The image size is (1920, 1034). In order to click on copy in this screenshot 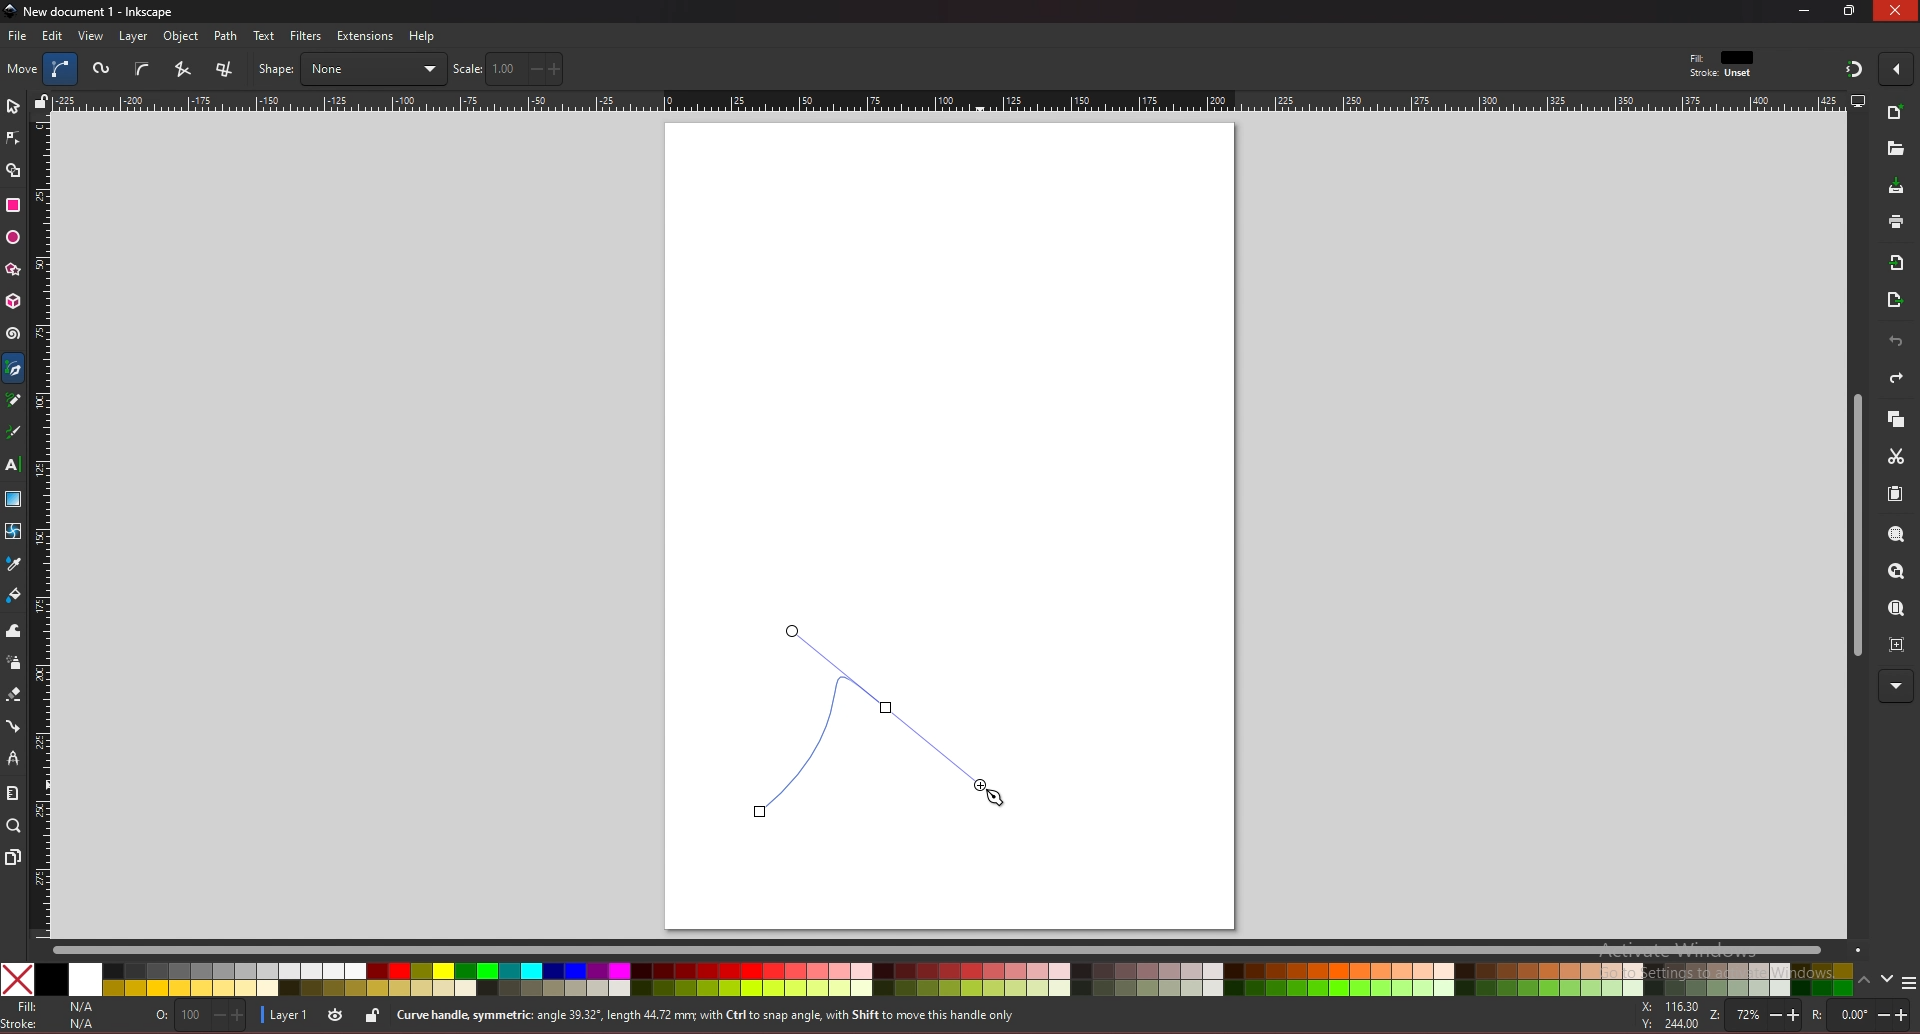, I will do `click(1895, 420)`.